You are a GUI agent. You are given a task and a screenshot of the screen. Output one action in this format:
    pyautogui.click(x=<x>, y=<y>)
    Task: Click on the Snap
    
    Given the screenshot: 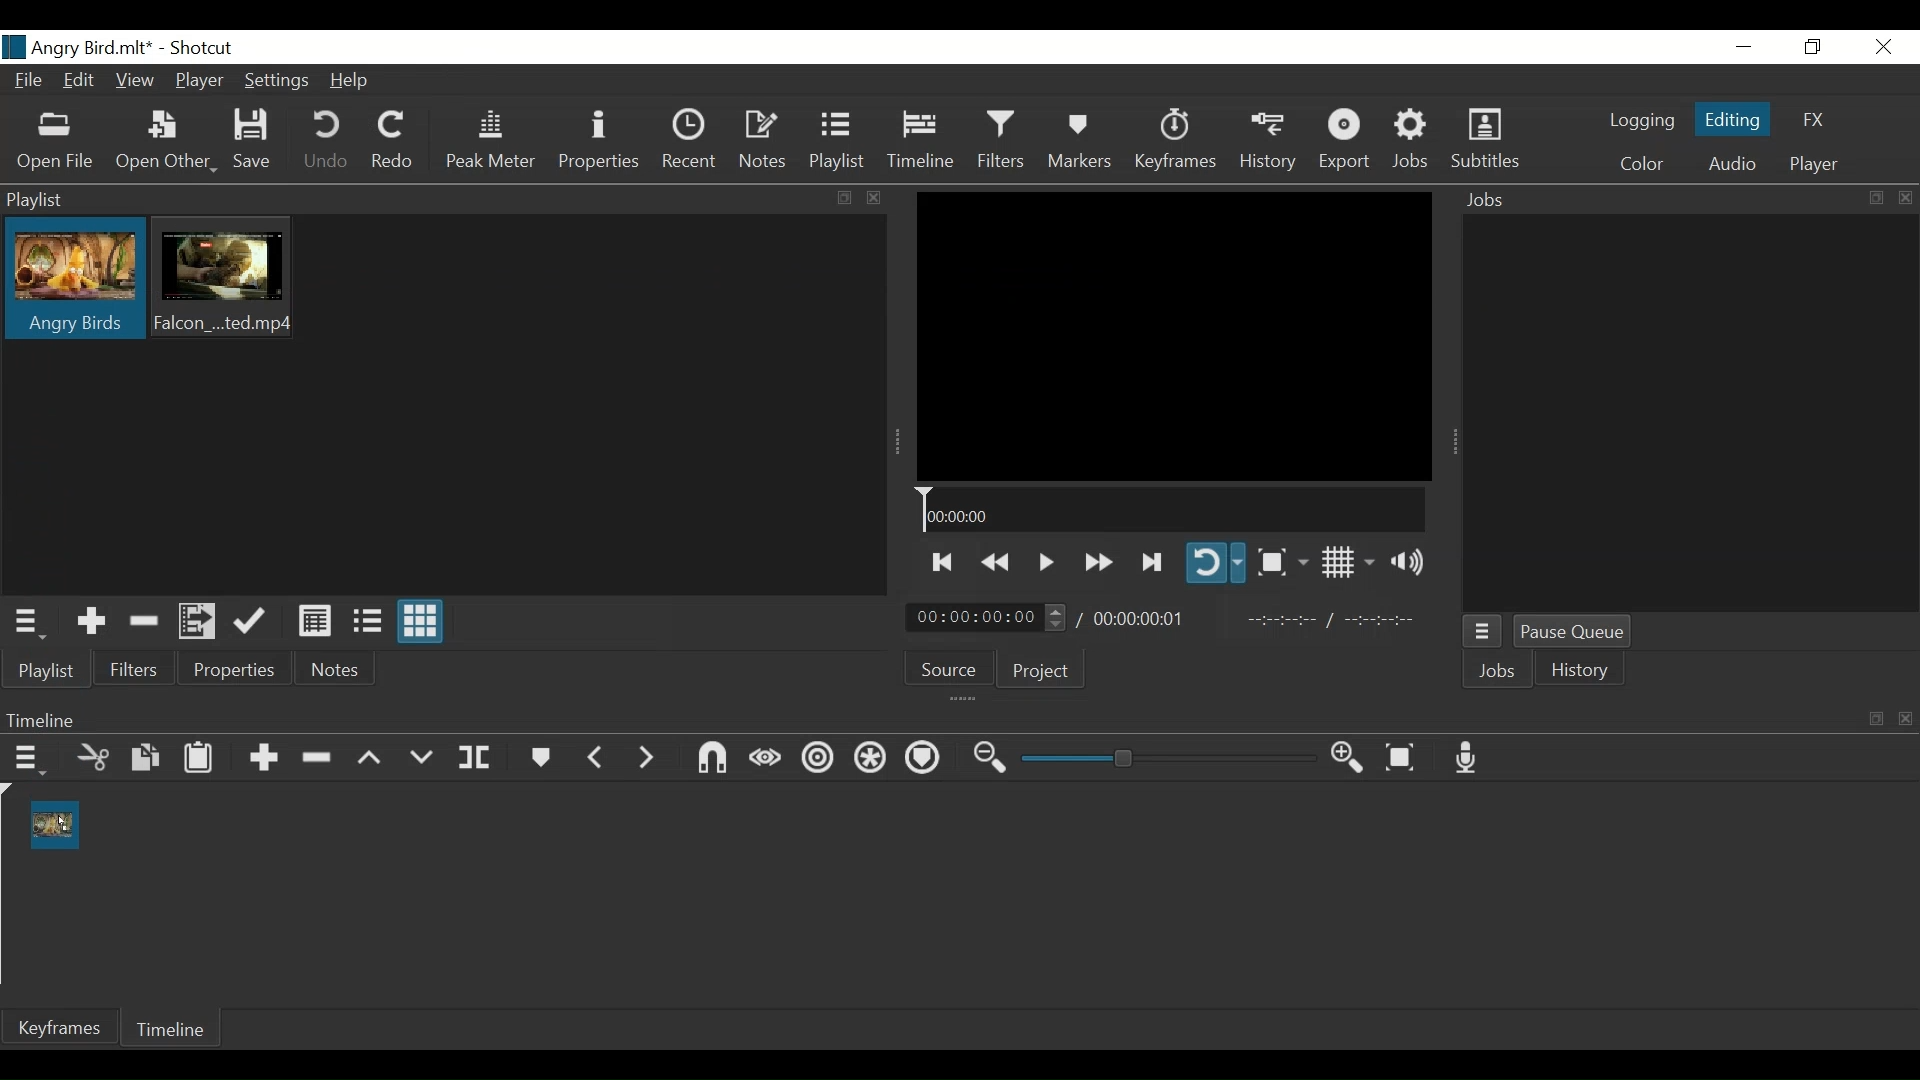 What is the action you would take?
    pyautogui.click(x=709, y=759)
    